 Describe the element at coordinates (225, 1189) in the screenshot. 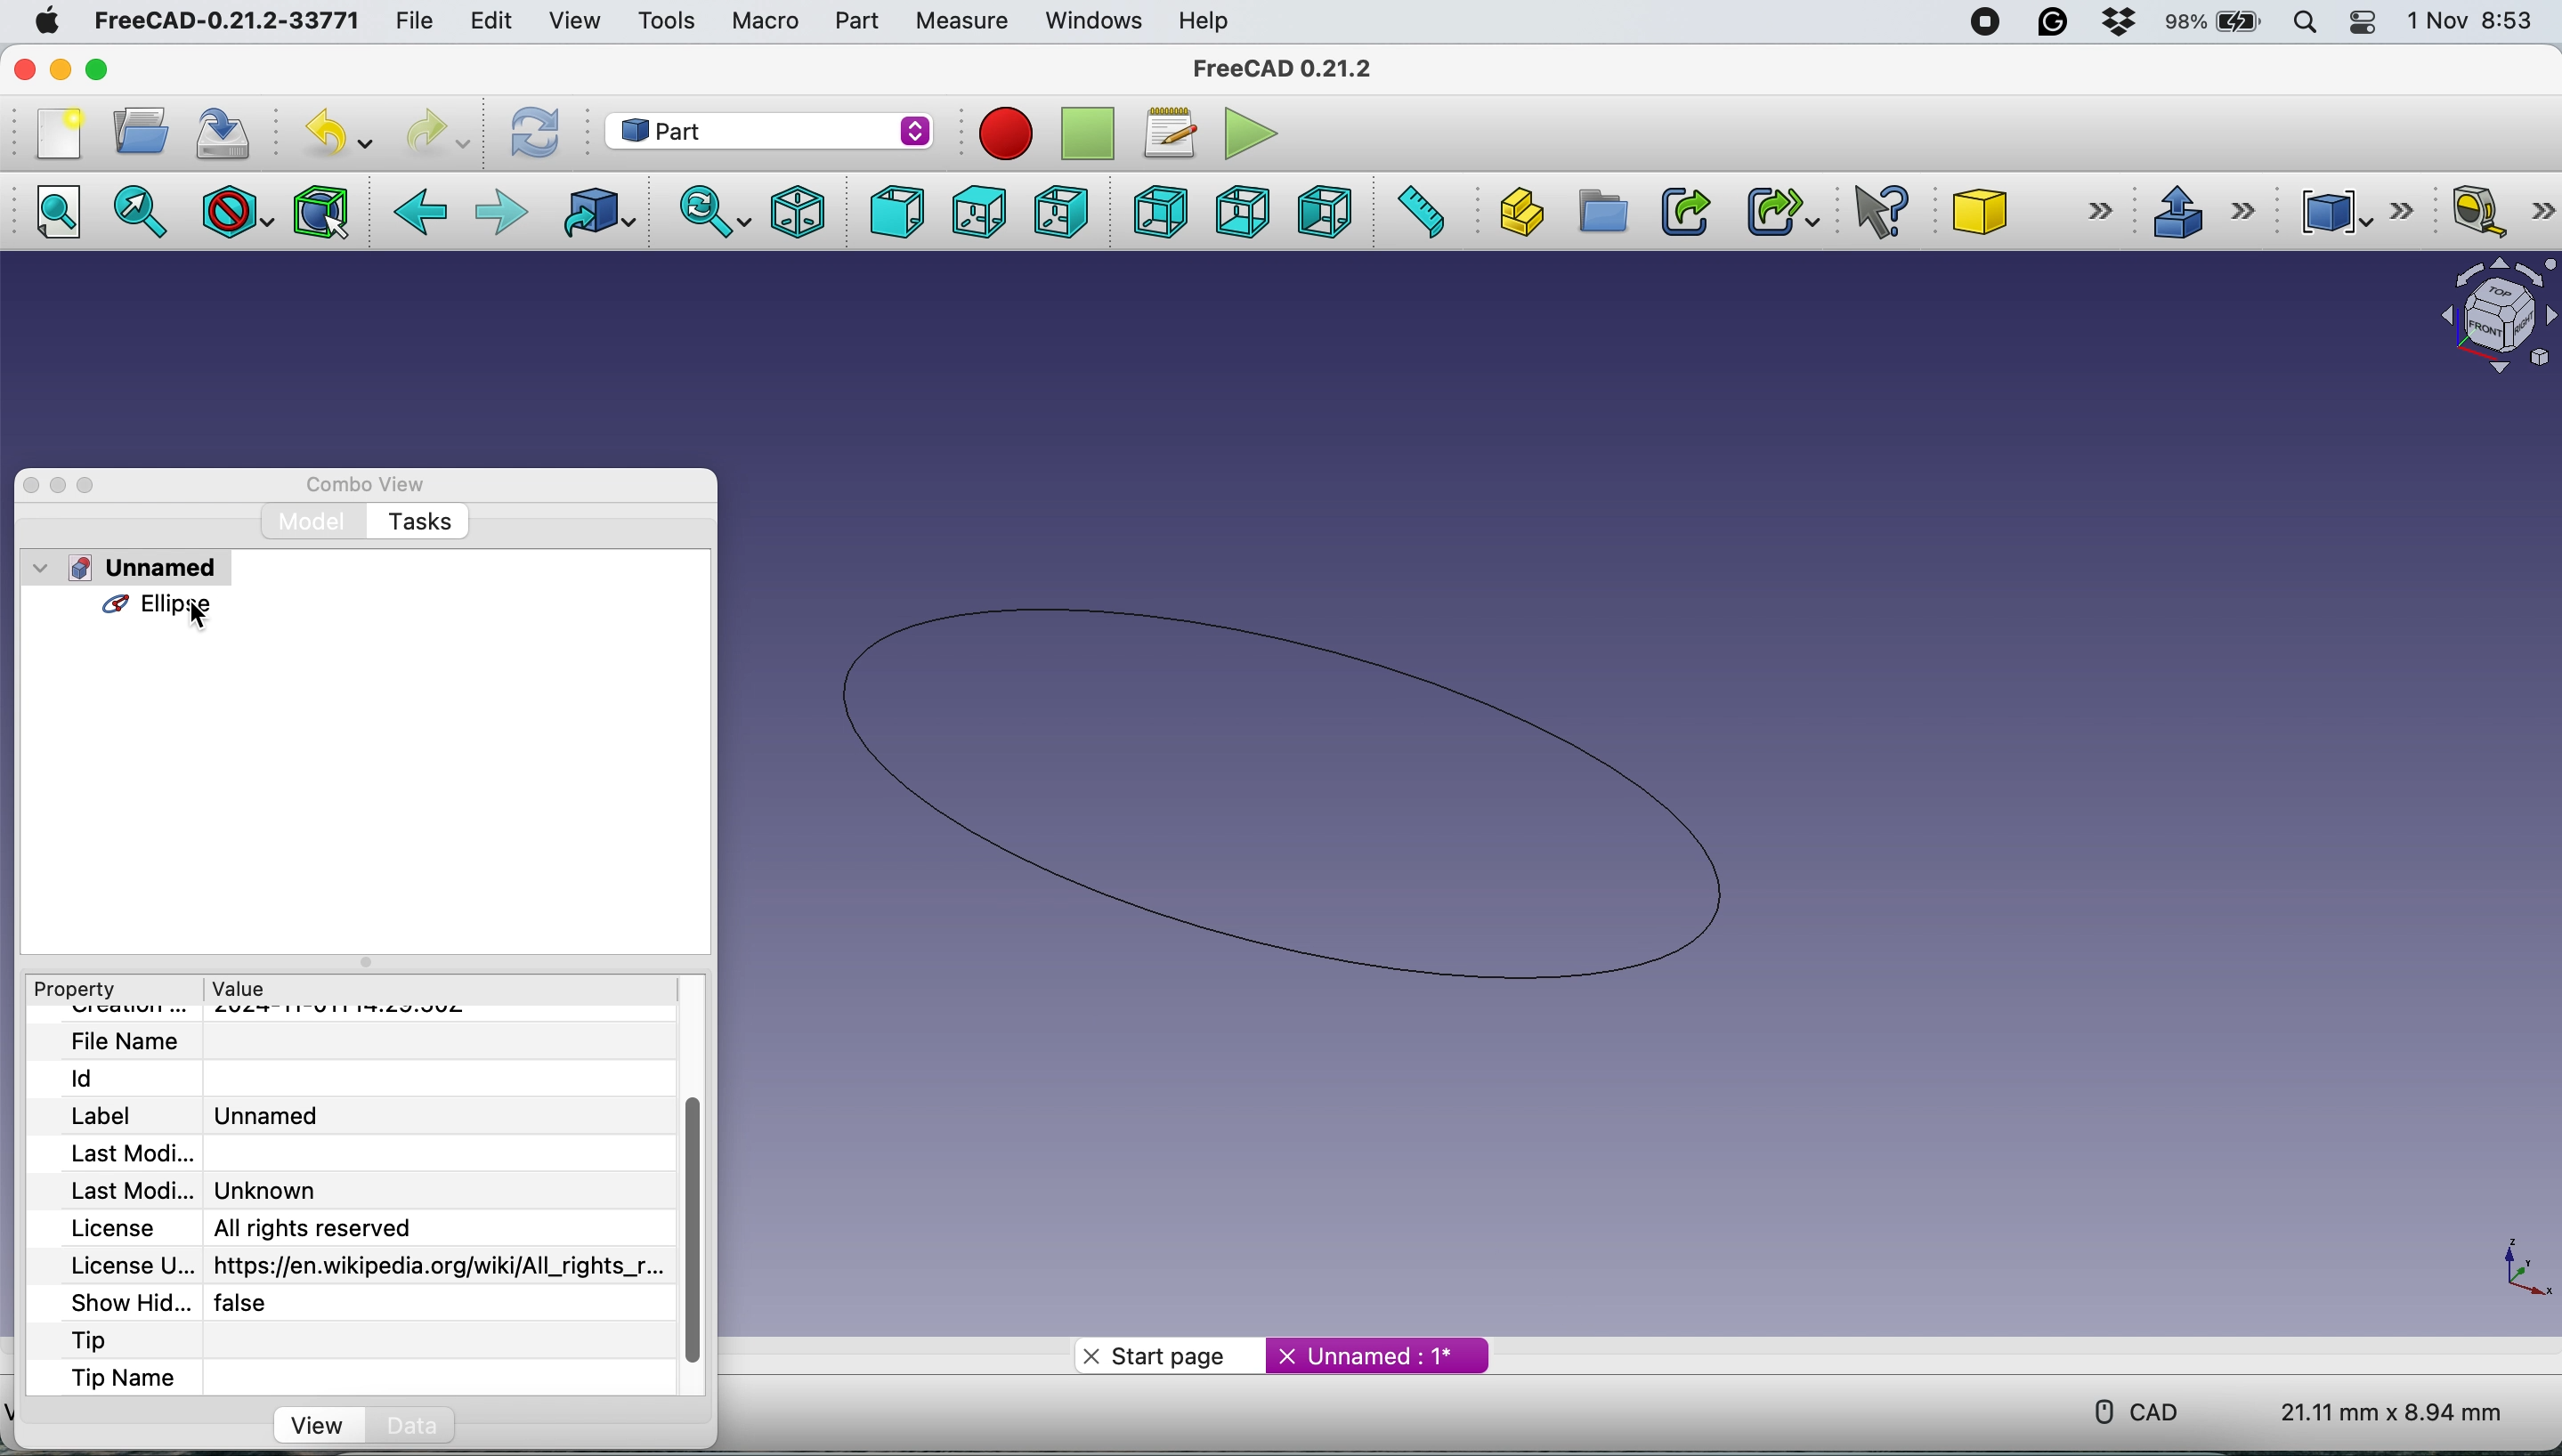

I see `last modified` at that location.